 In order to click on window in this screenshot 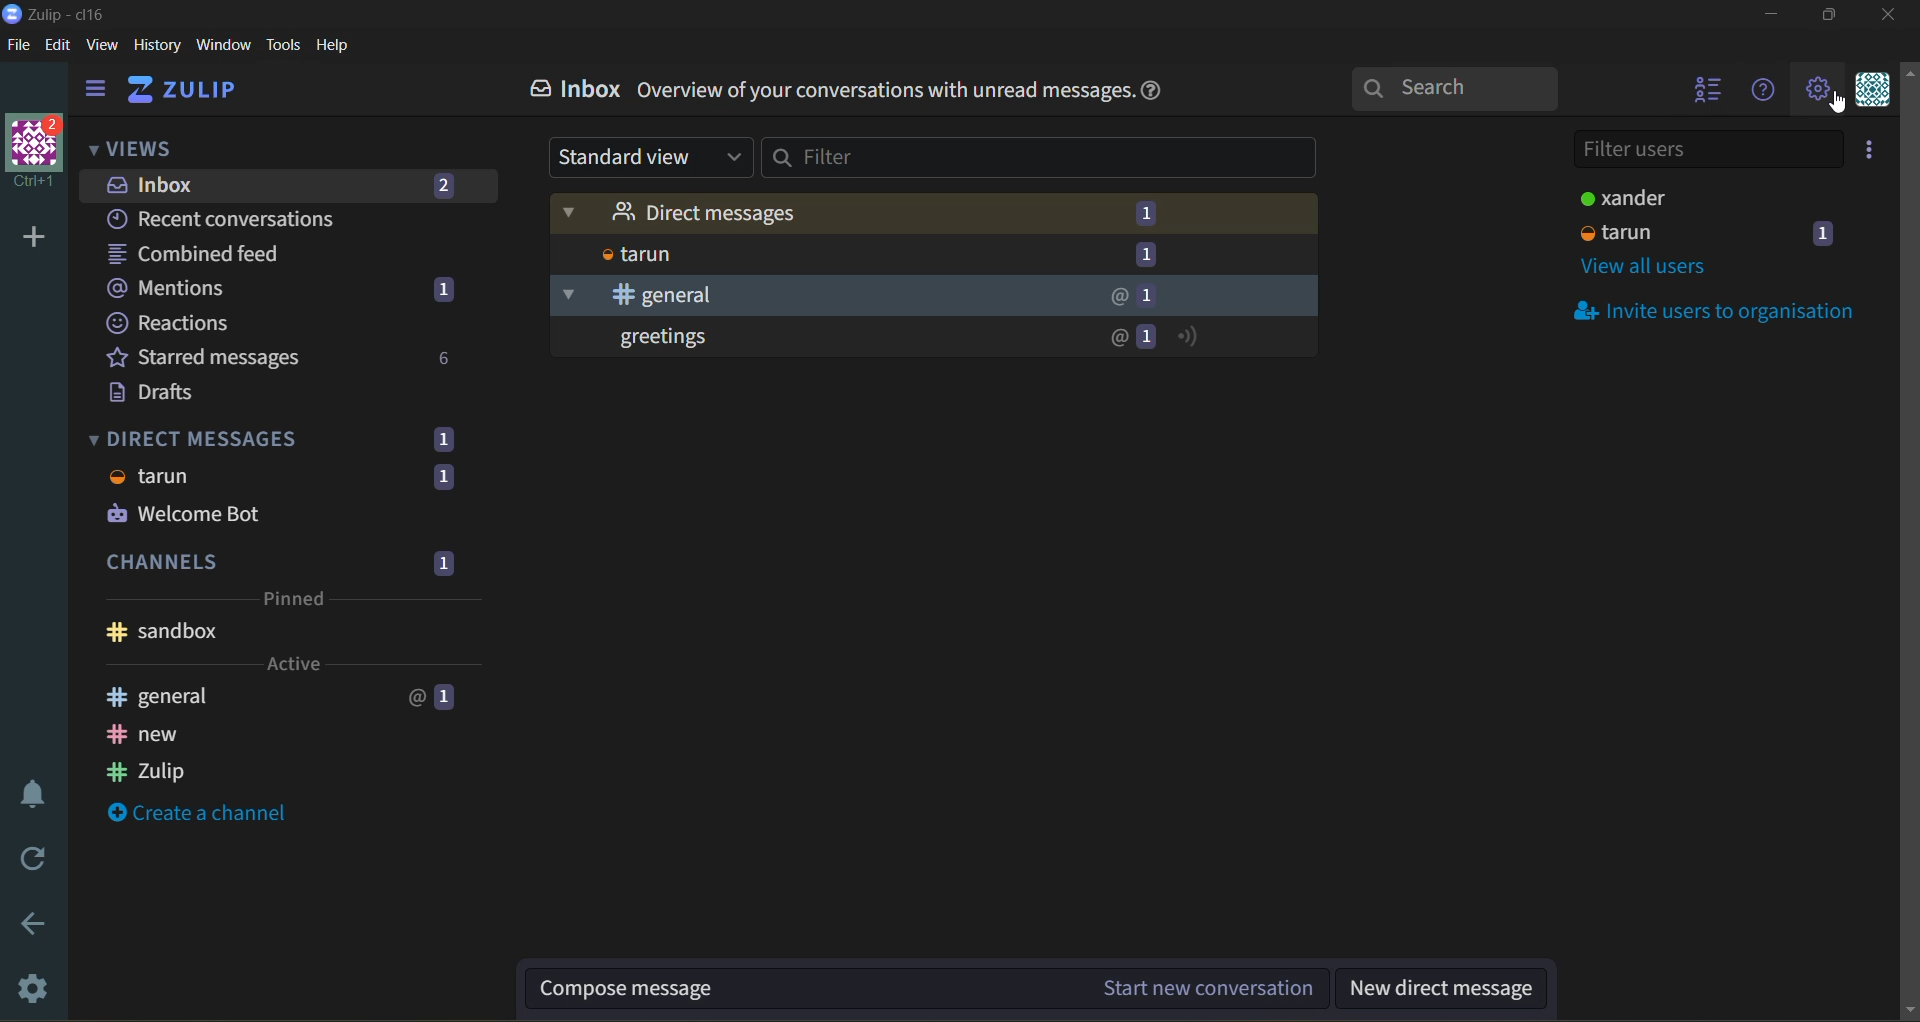, I will do `click(225, 46)`.